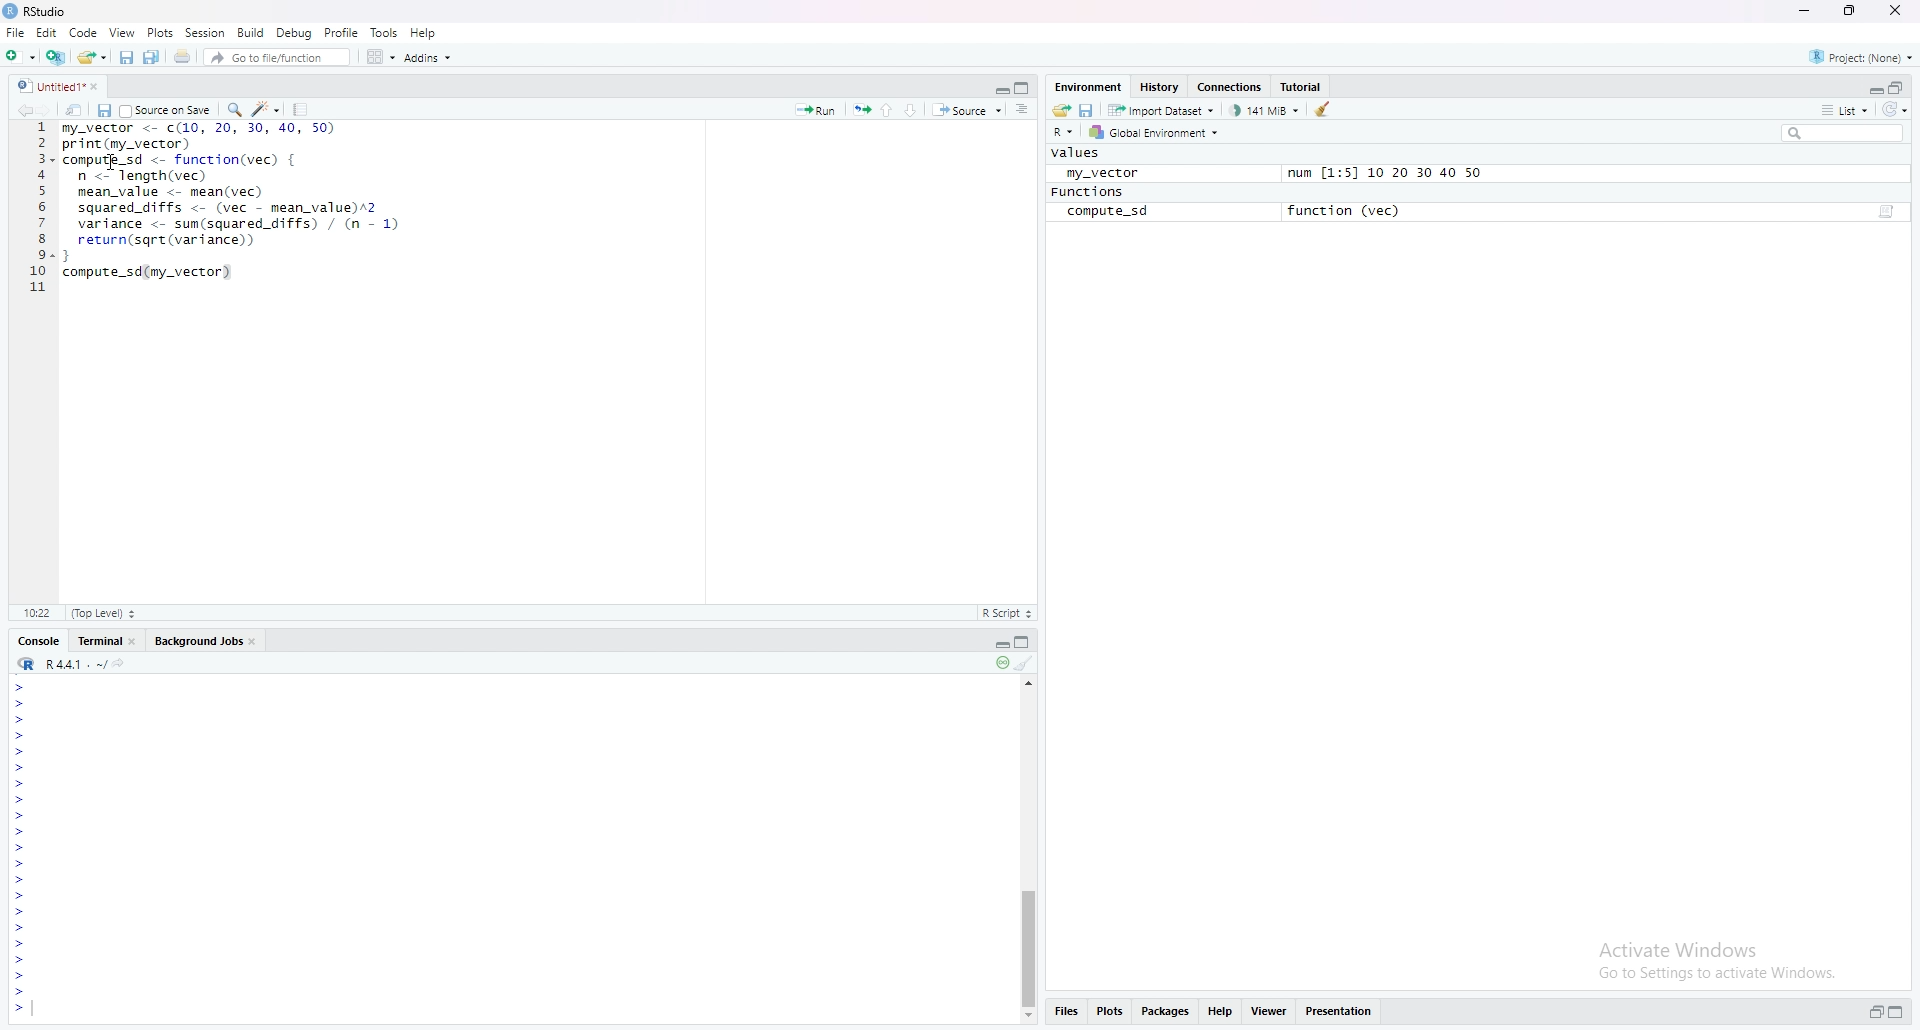 This screenshot has width=1920, height=1030. I want to click on Build, so click(250, 31).